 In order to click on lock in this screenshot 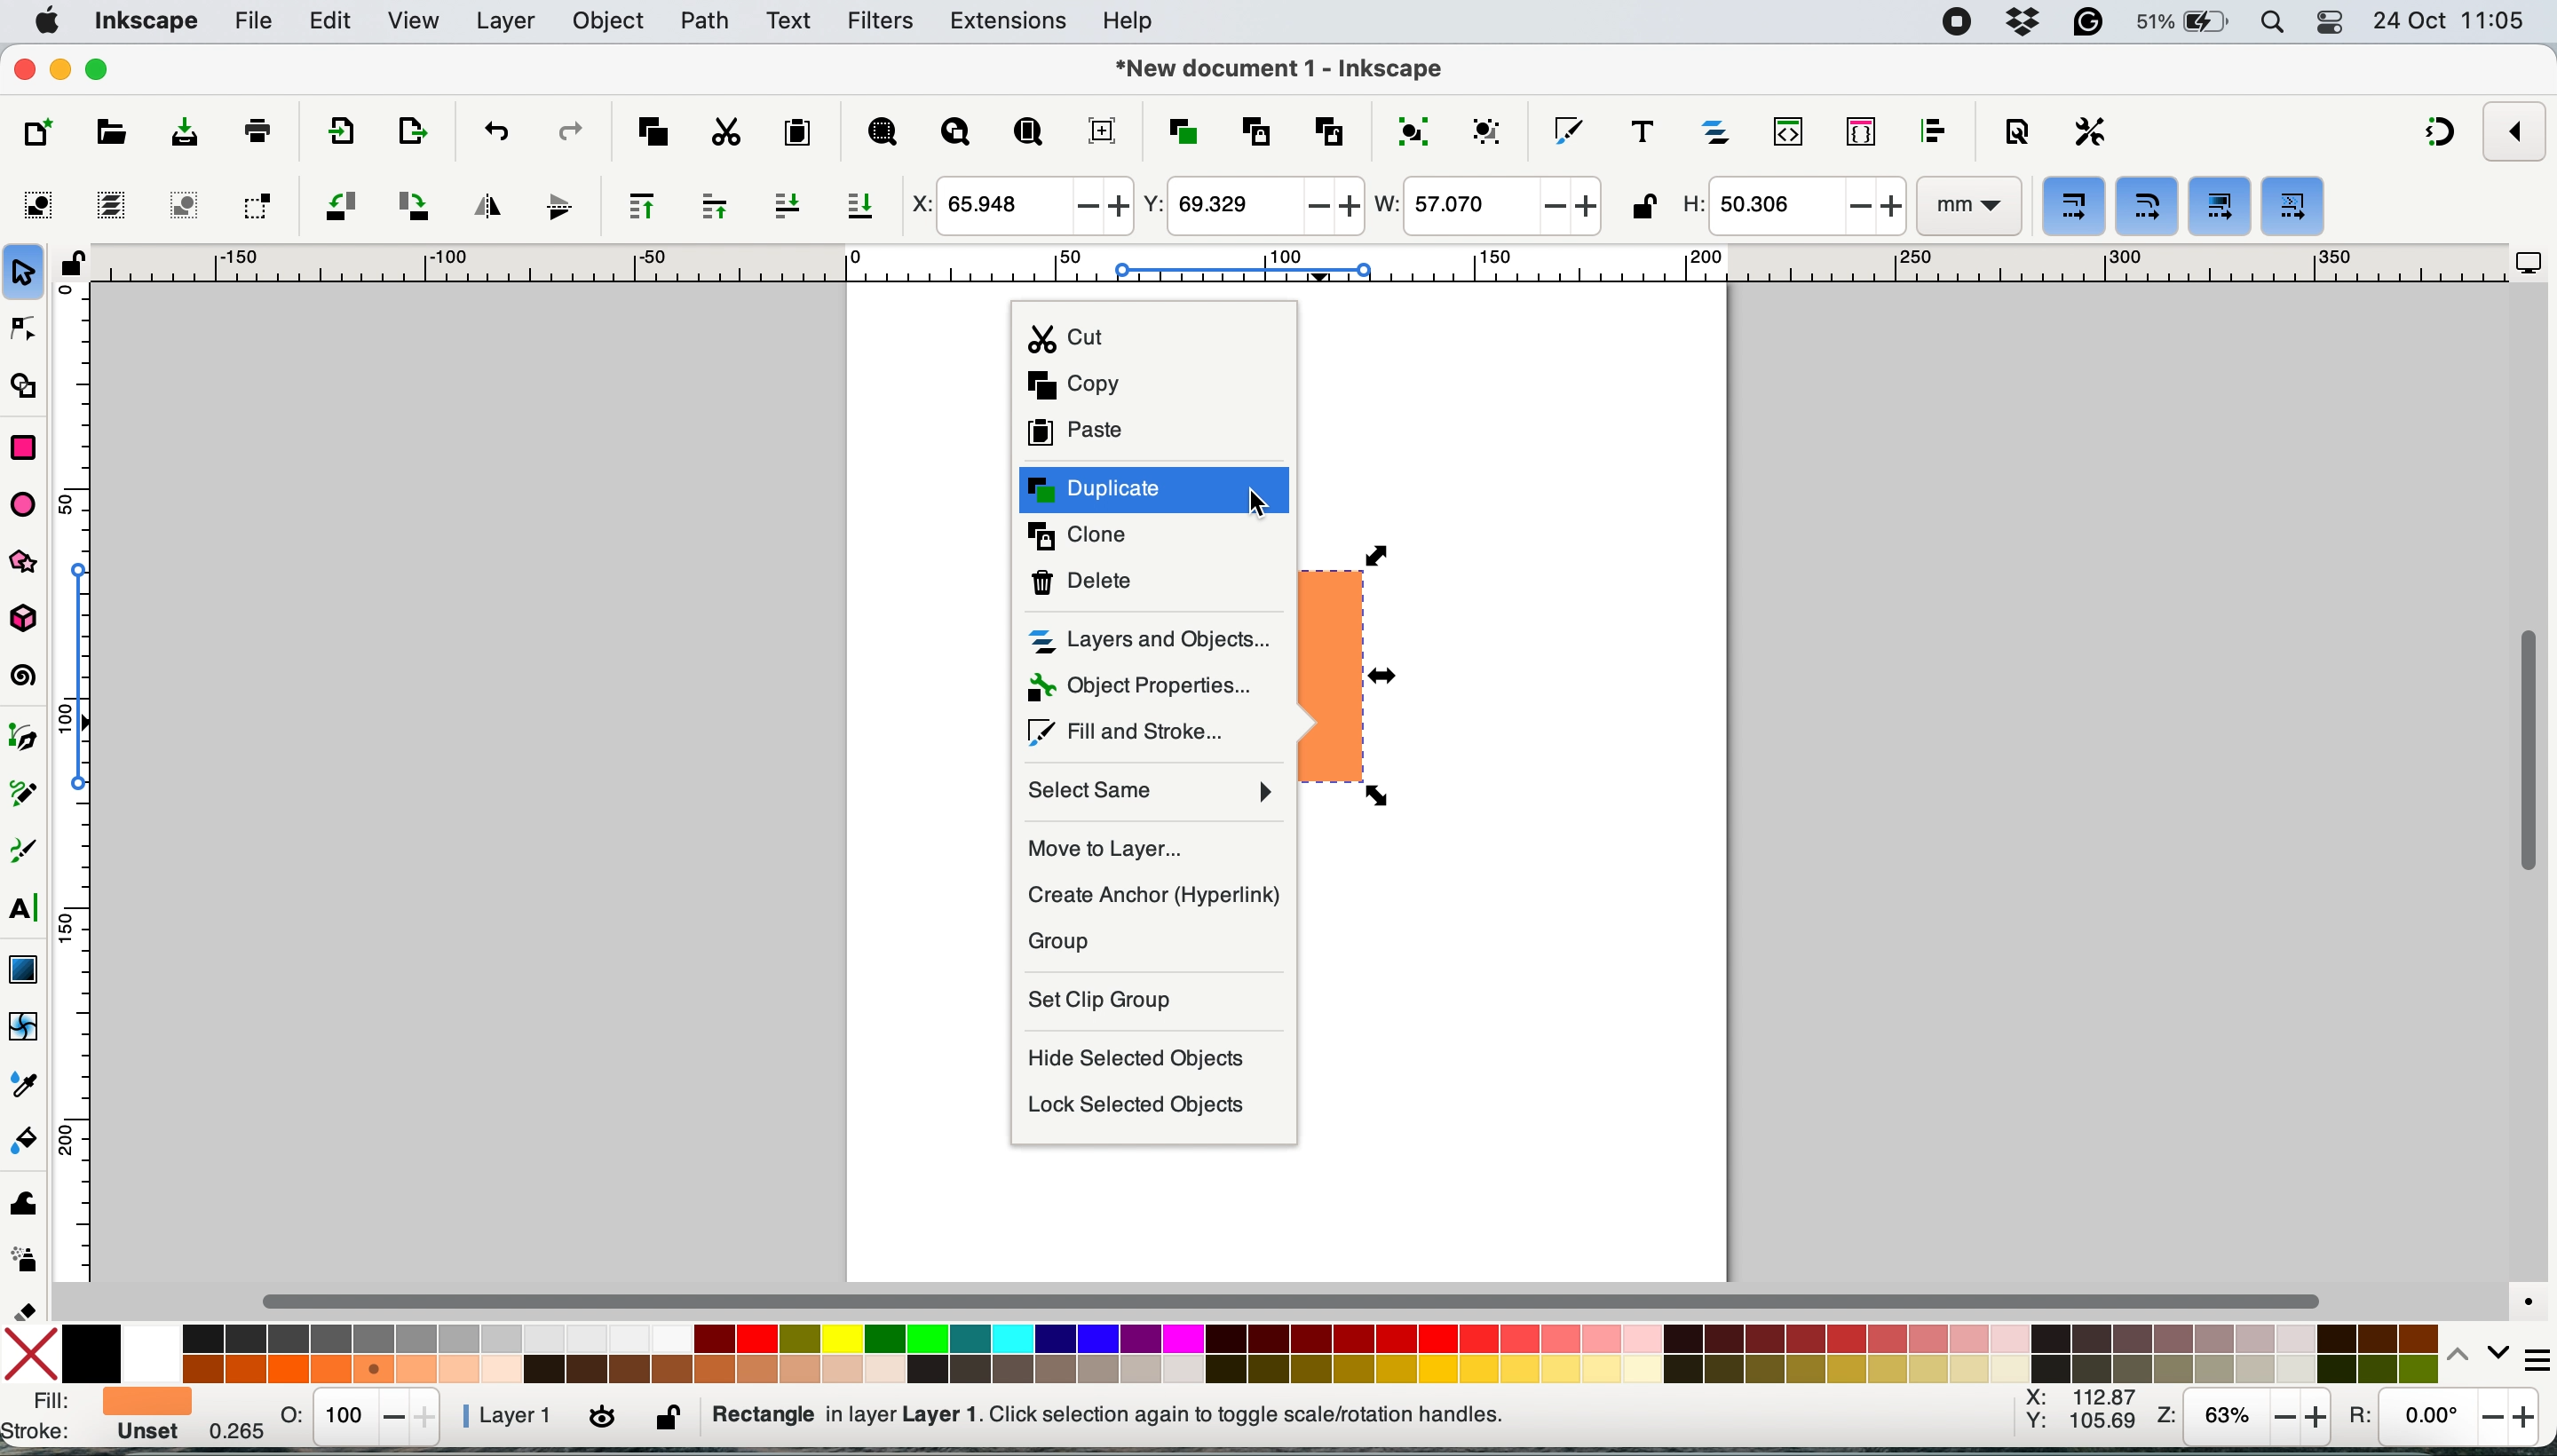, I will do `click(72, 271)`.